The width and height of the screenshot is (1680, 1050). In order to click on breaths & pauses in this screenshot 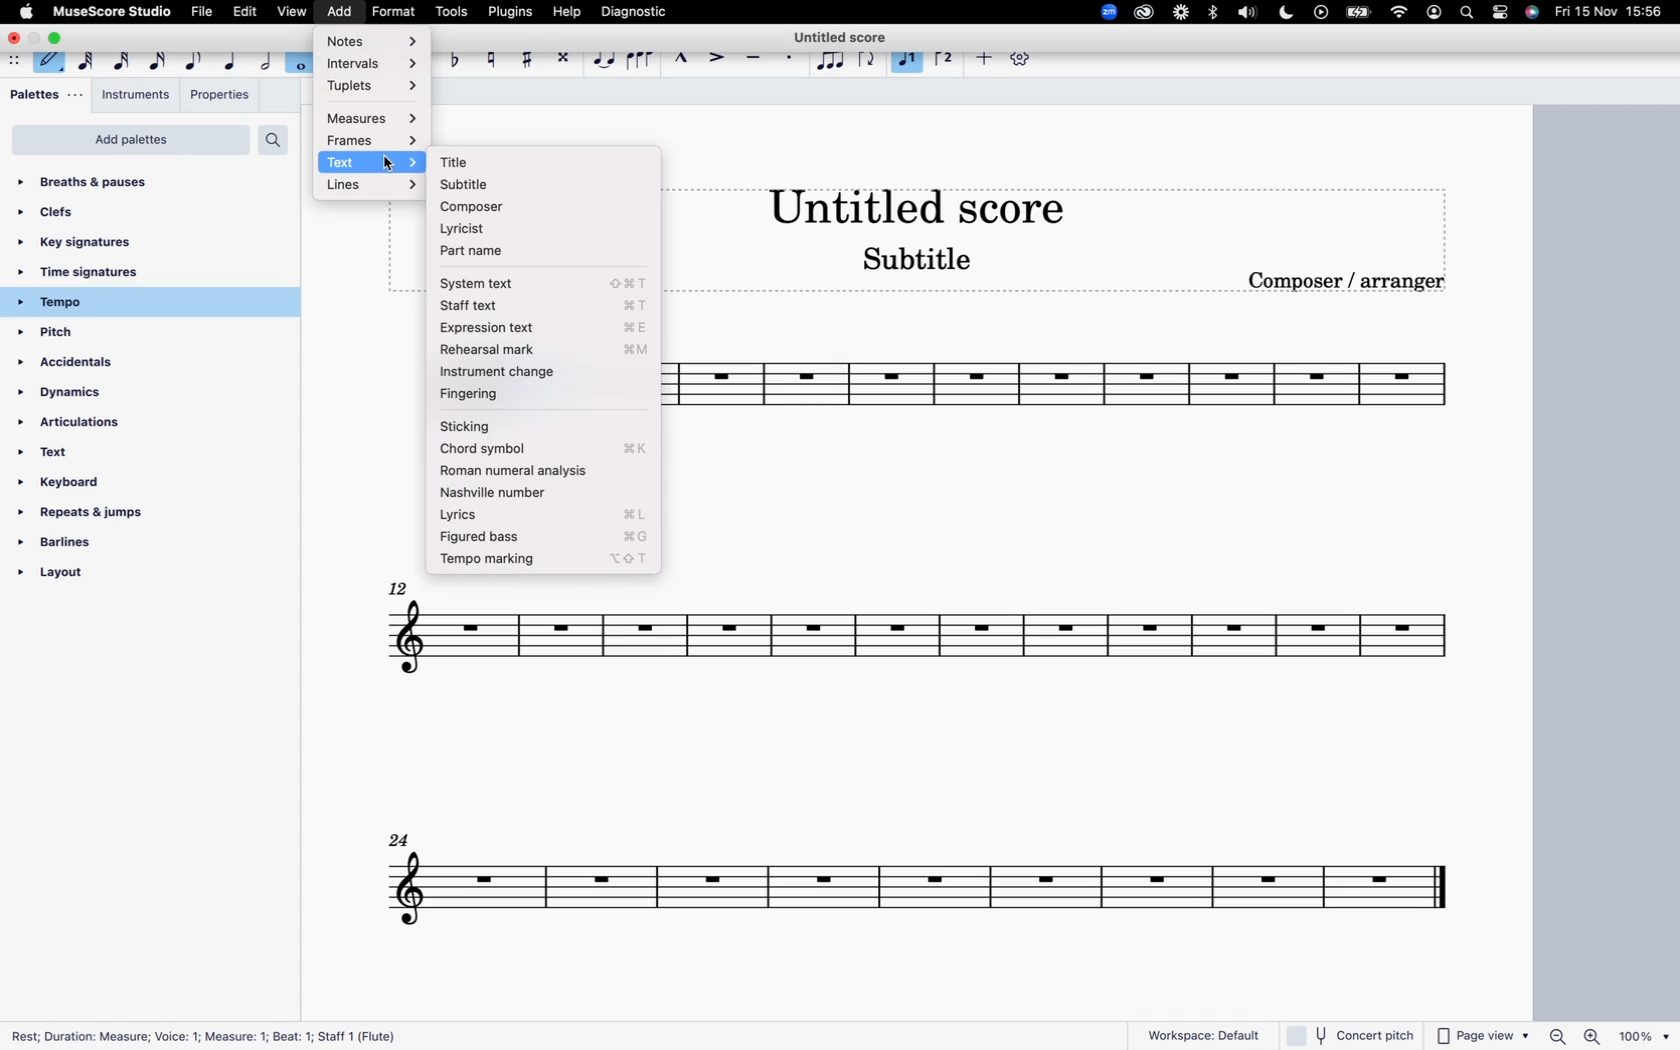, I will do `click(121, 181)`.